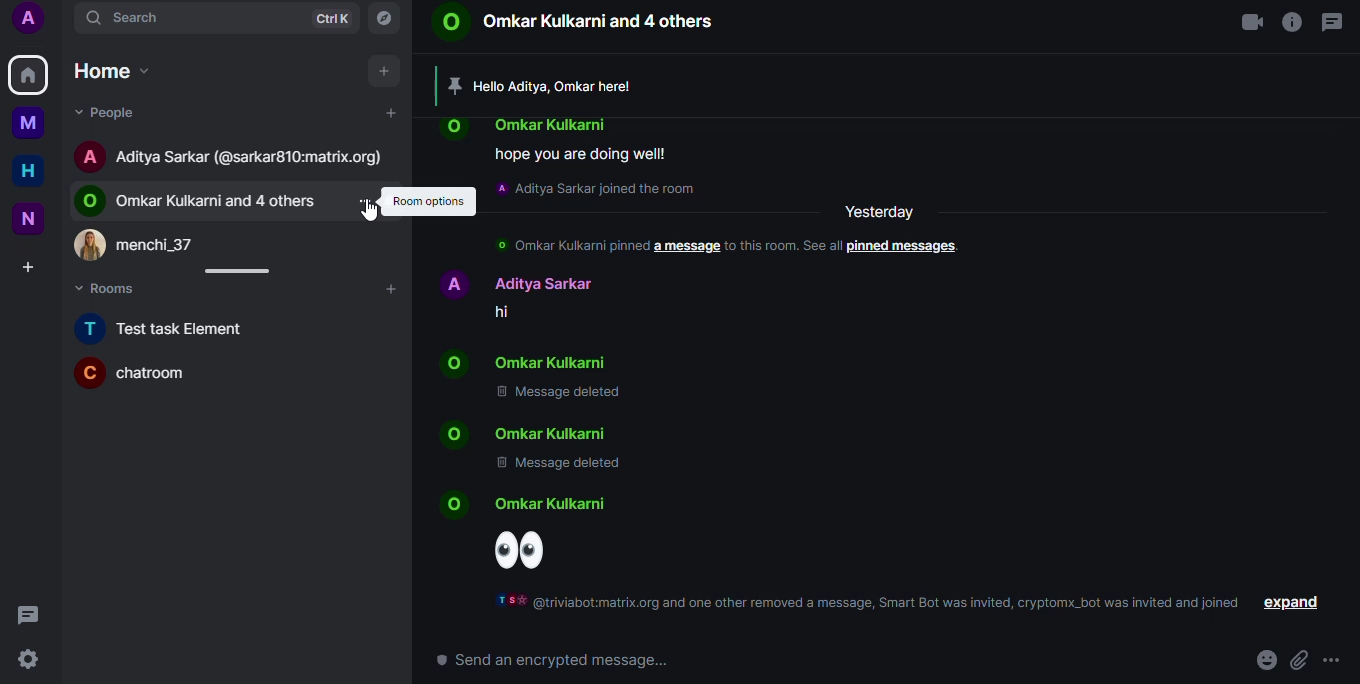  Describe the element at coordinates (576, 24) in the screenshot. I see `contact` at that location.